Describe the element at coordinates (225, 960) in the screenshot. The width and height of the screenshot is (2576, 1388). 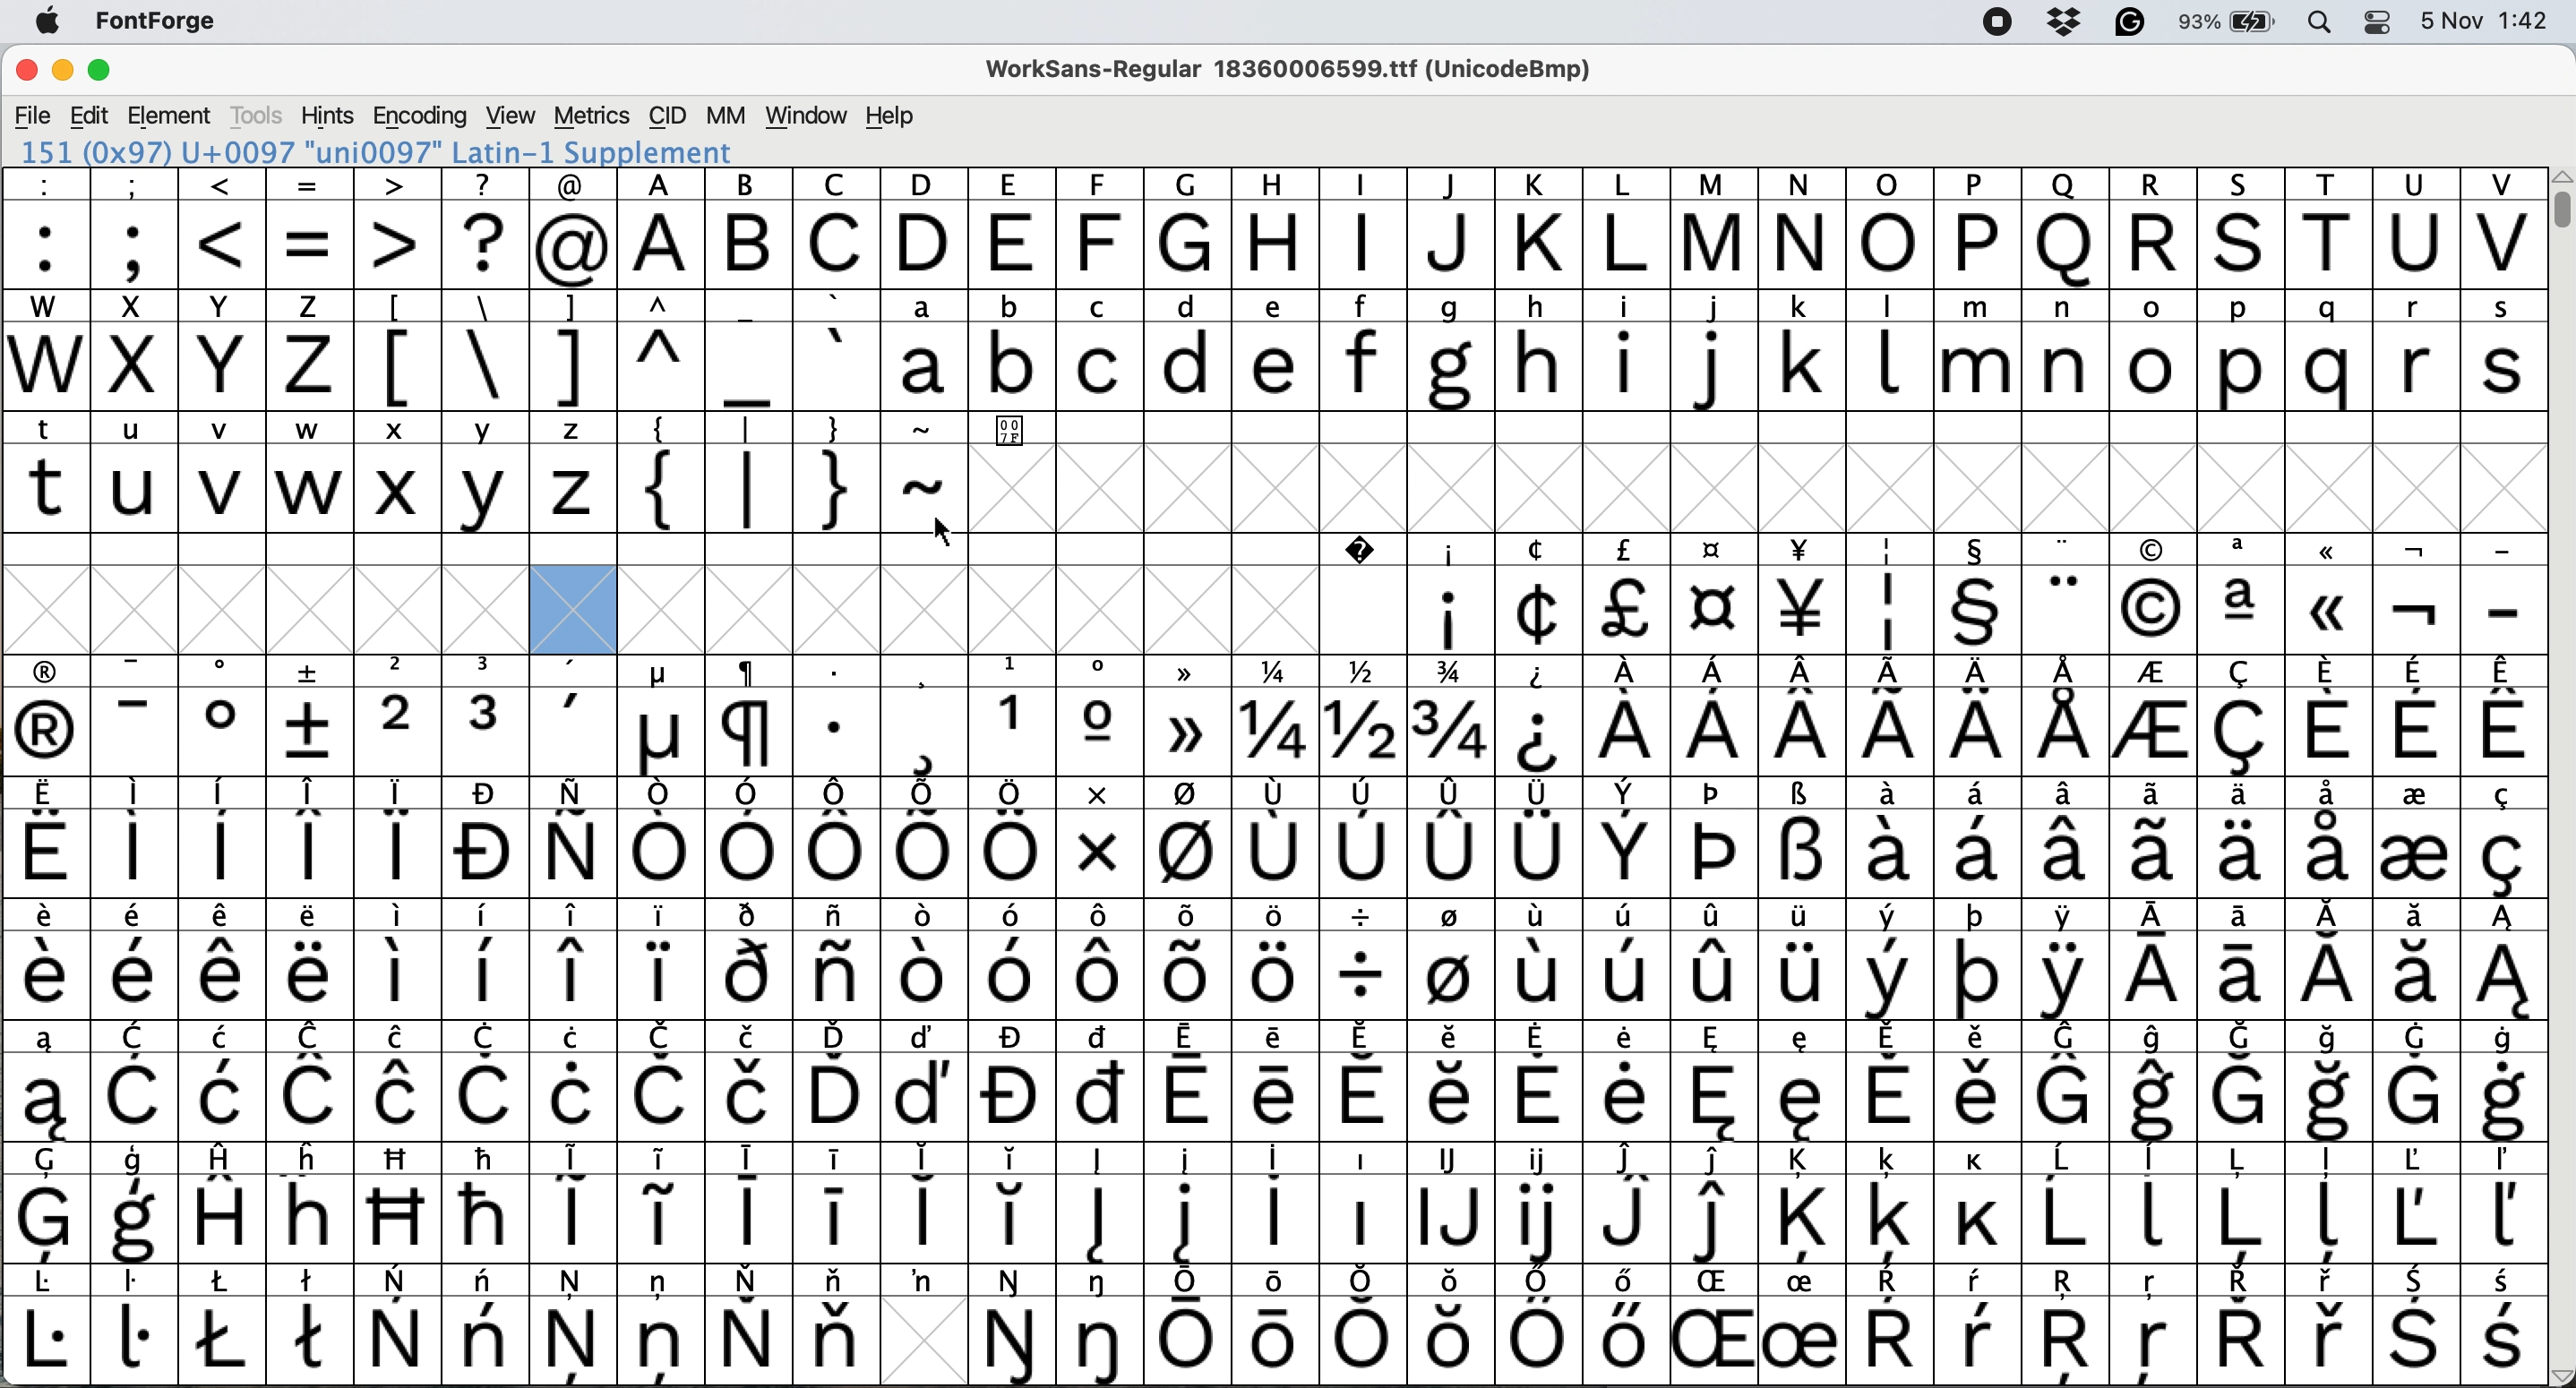
I see `symbol` at that location.